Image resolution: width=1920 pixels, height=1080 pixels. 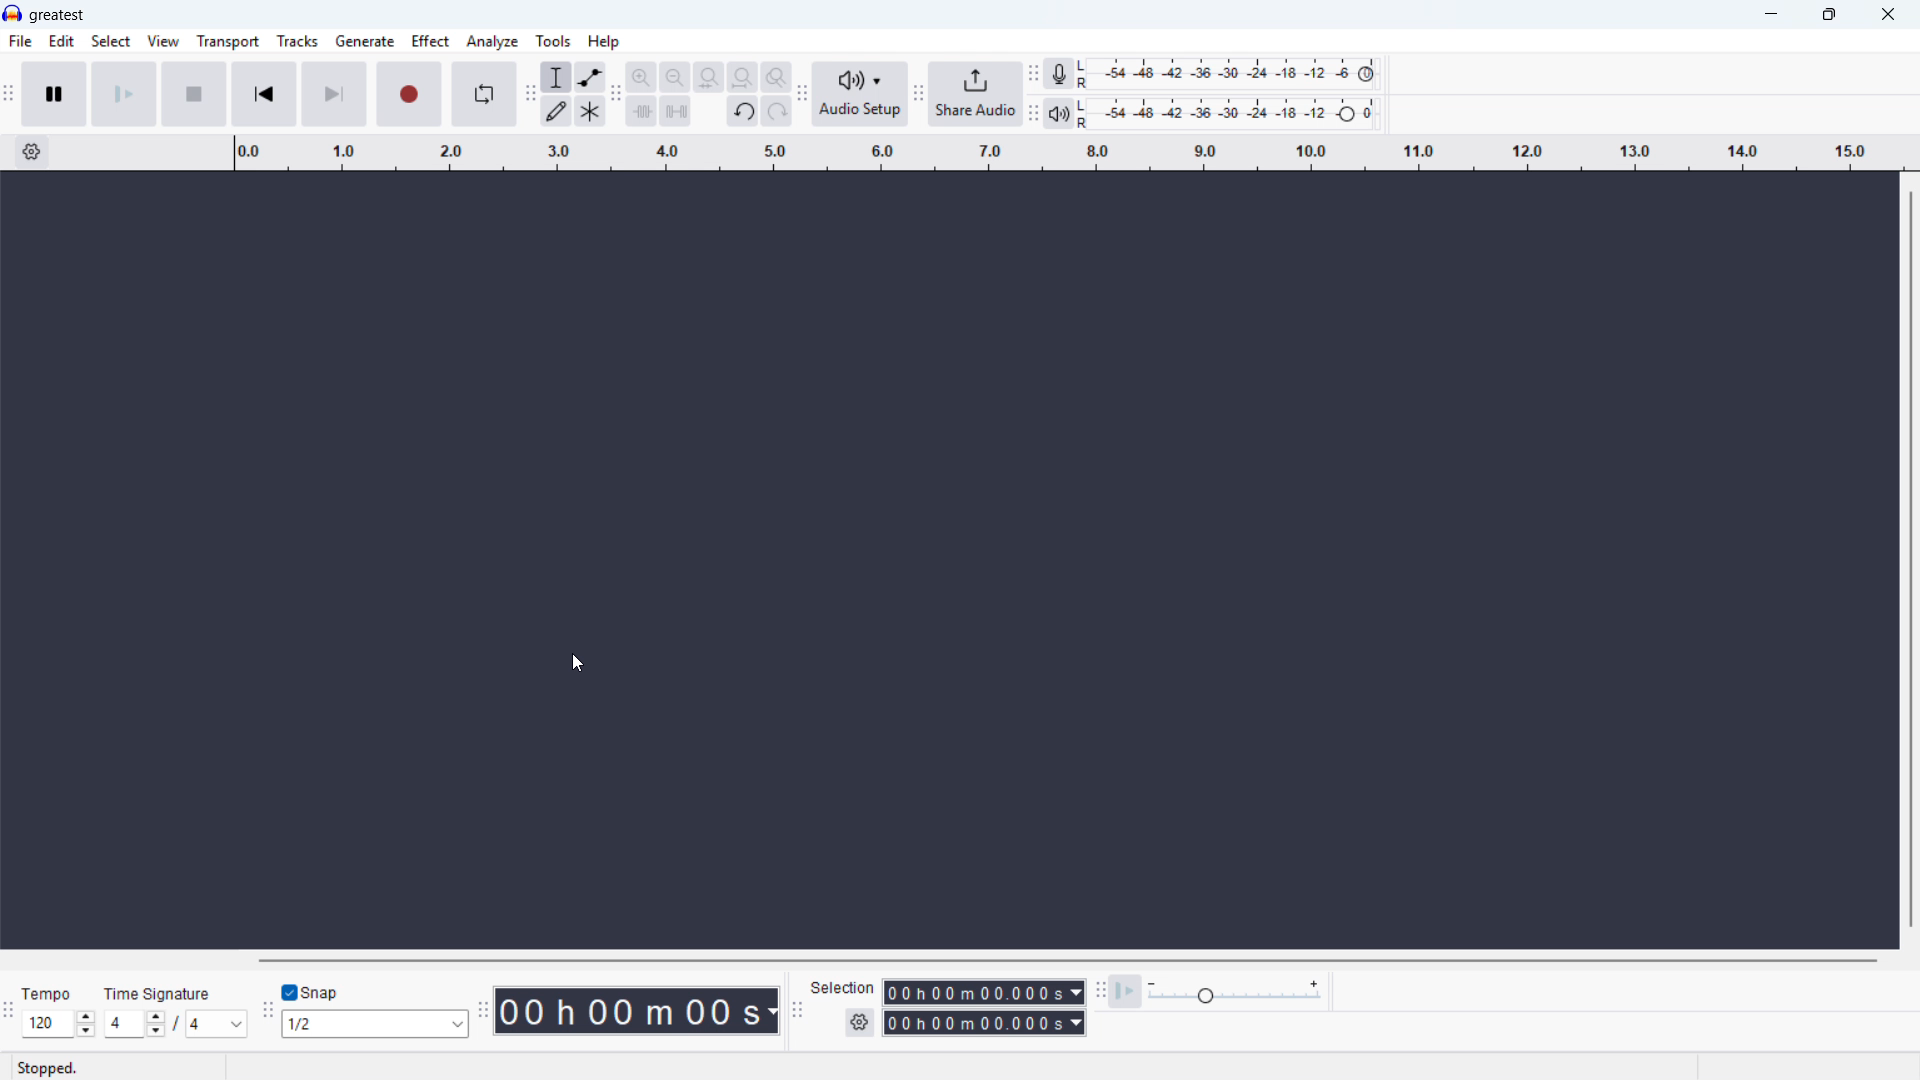 I want to click on Multi tool , so click(x=590, y=112).